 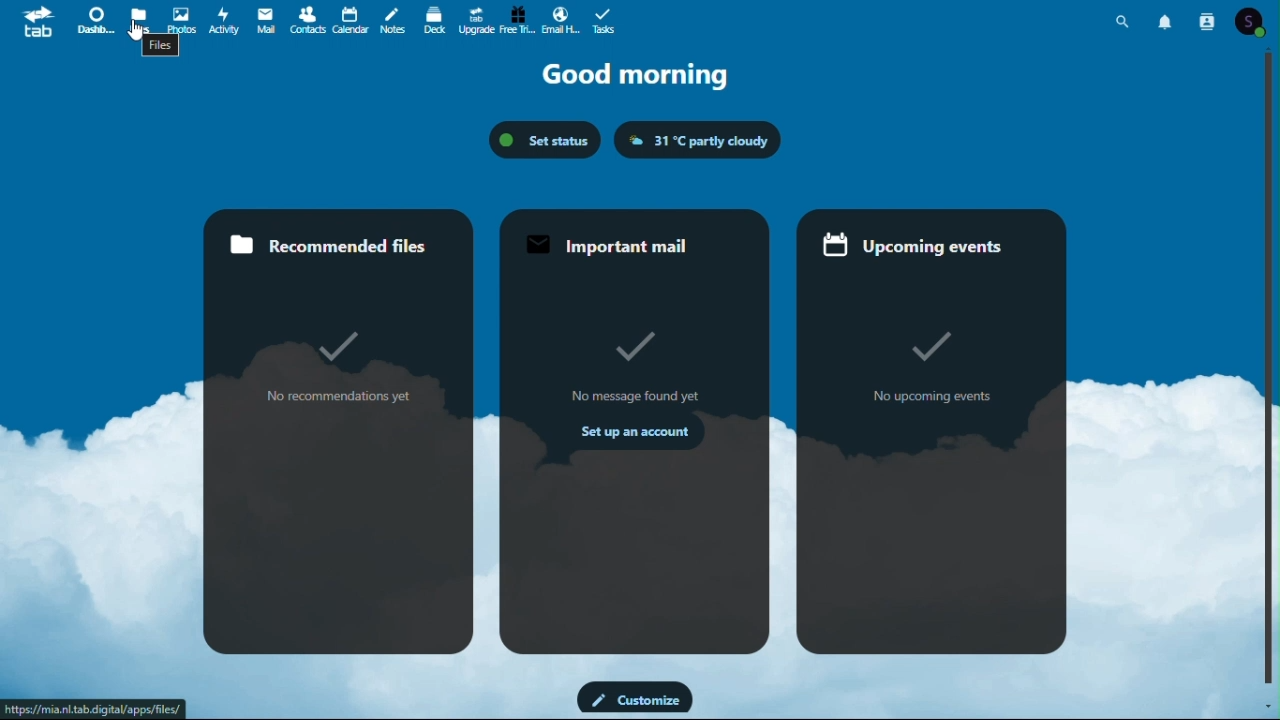 I want to click on weather, so click(x=698, y=140).